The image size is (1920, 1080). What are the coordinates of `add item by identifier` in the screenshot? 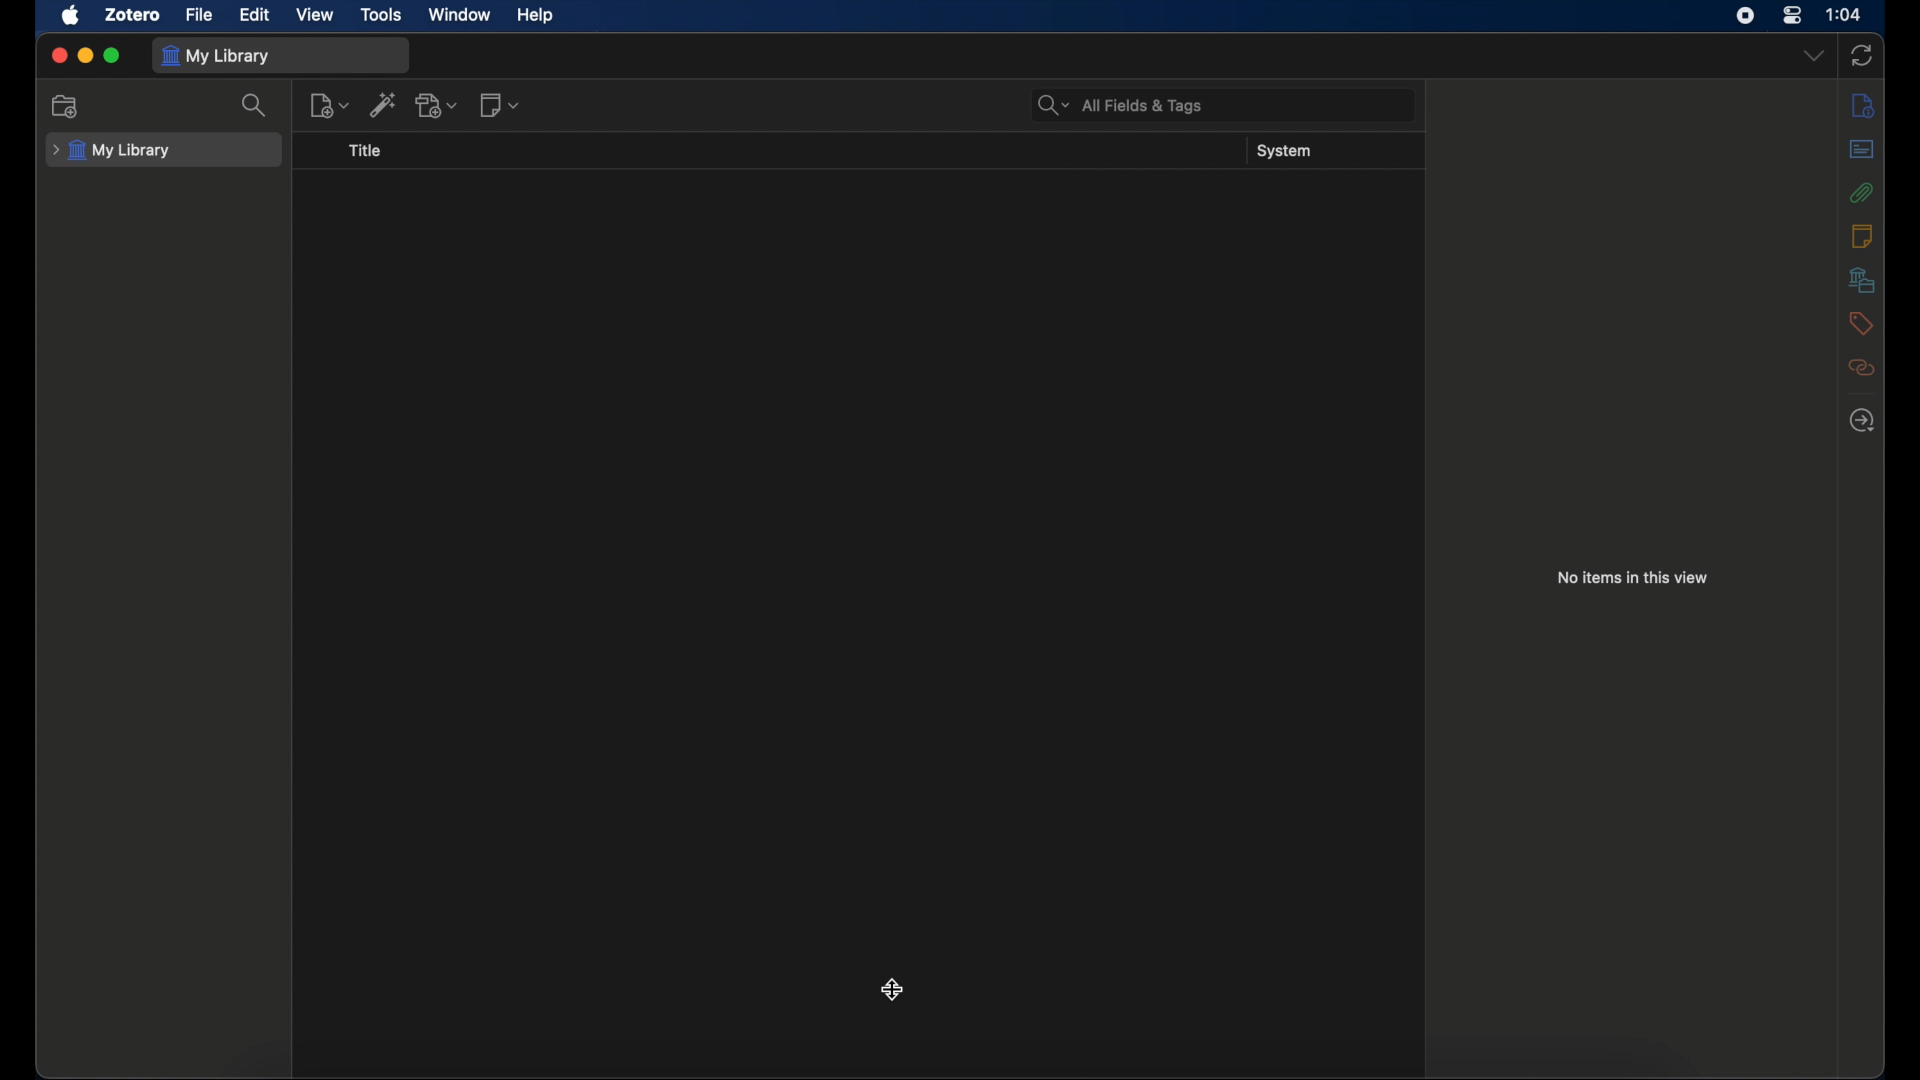 It's located at (384, 104).